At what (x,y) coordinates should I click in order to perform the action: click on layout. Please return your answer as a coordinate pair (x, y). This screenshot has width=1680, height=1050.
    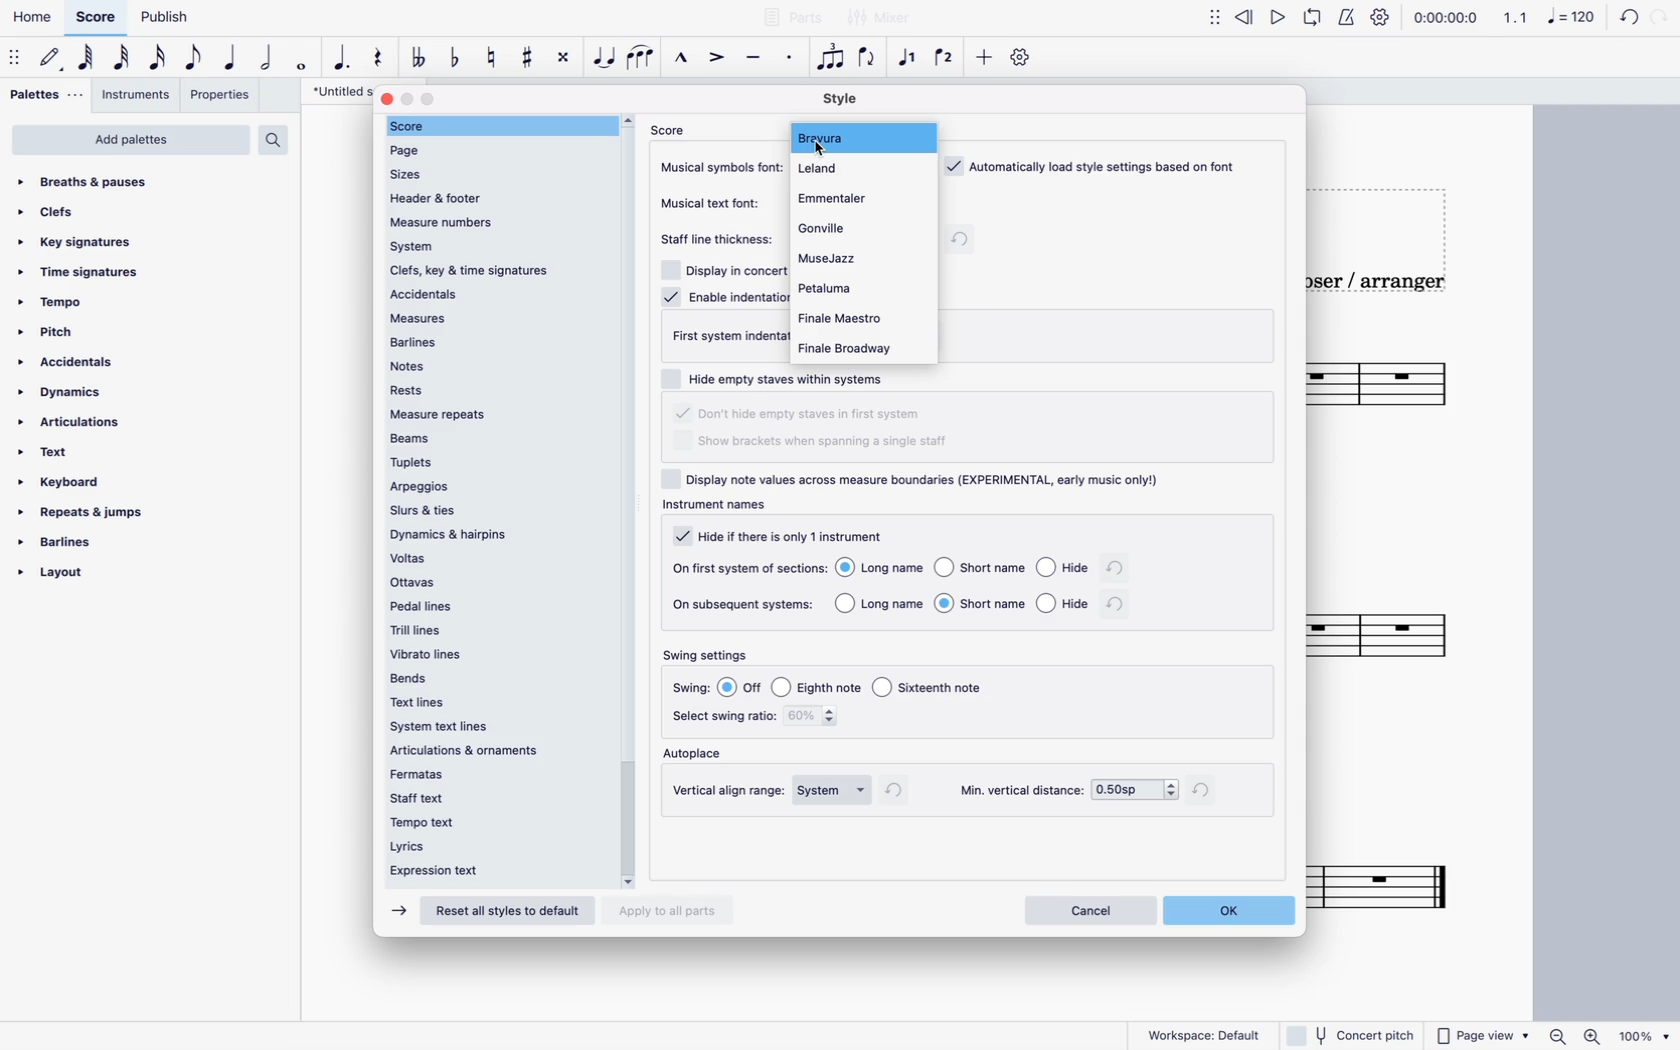
    Looking at the image, I should click on (85, 577).